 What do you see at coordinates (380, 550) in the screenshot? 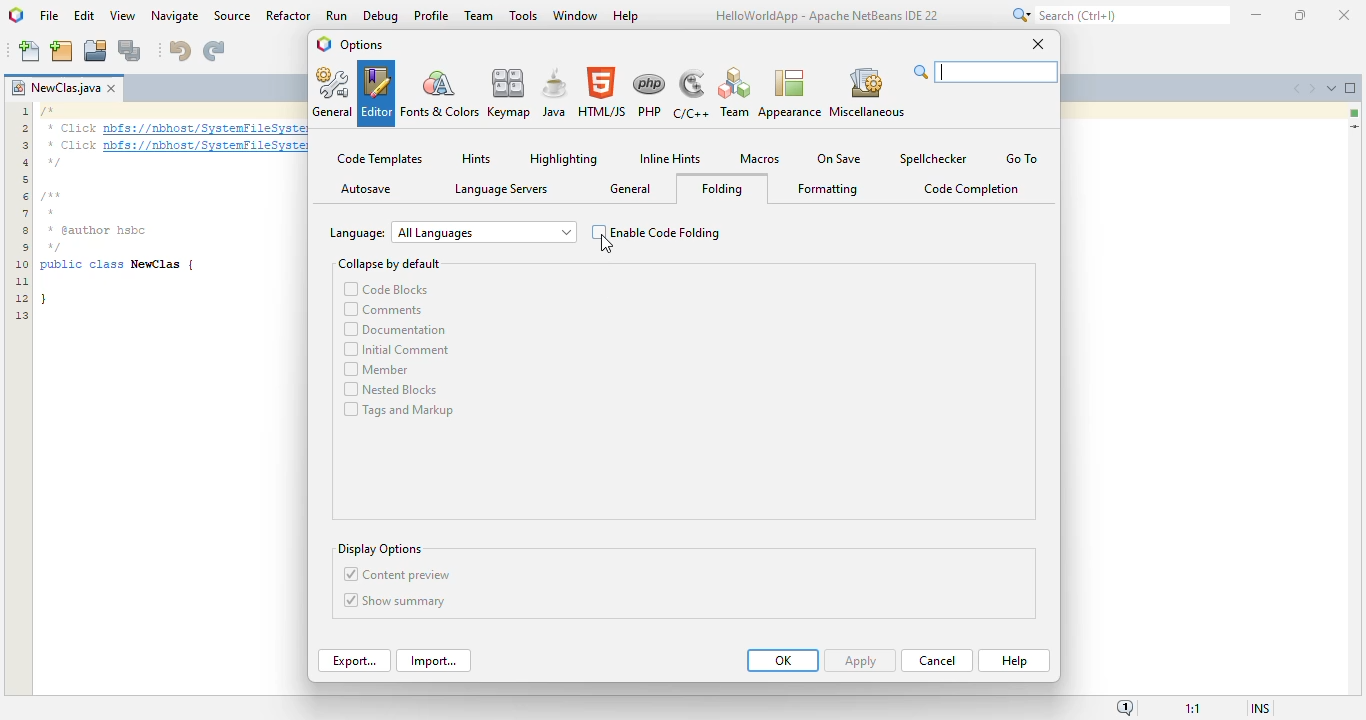
I see `display options` at bounding box center [380, 550].